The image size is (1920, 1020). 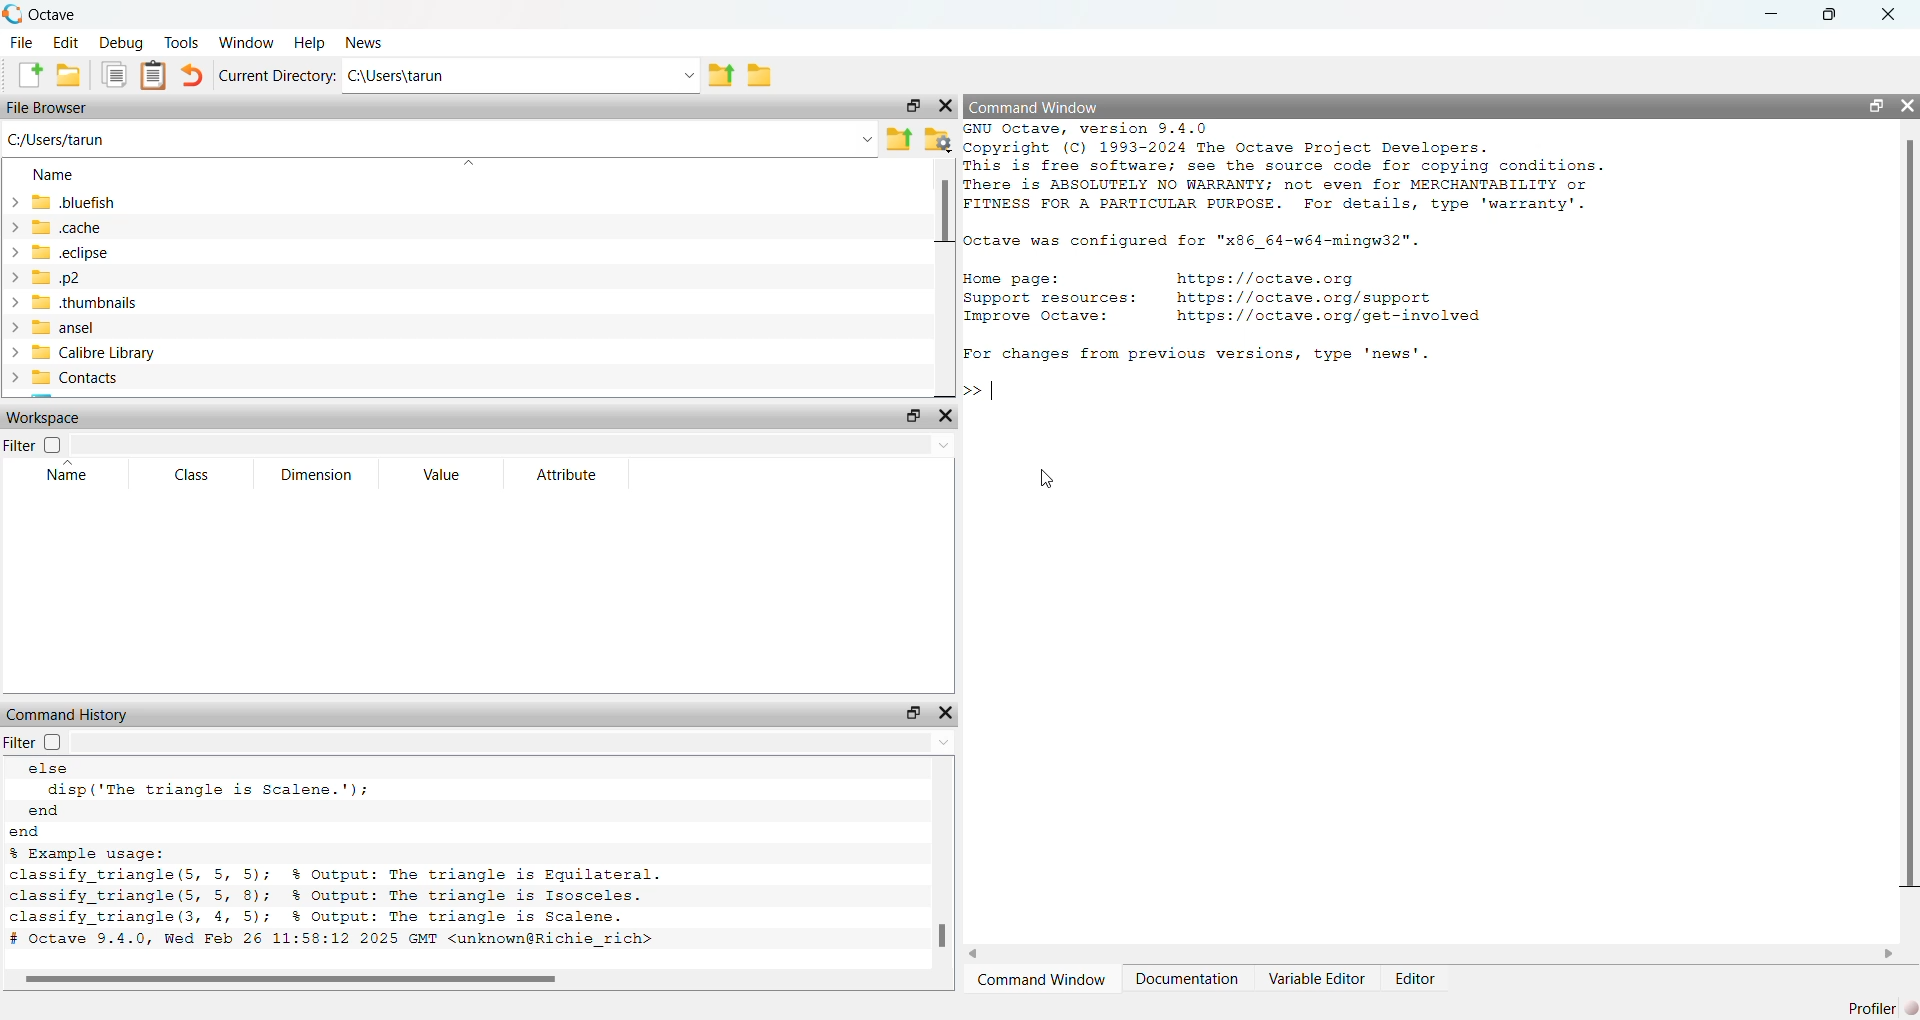 What do you see at coordinates (1416, 979) in the screenshot?
I see `editor` at bounding box center [1416, 979].